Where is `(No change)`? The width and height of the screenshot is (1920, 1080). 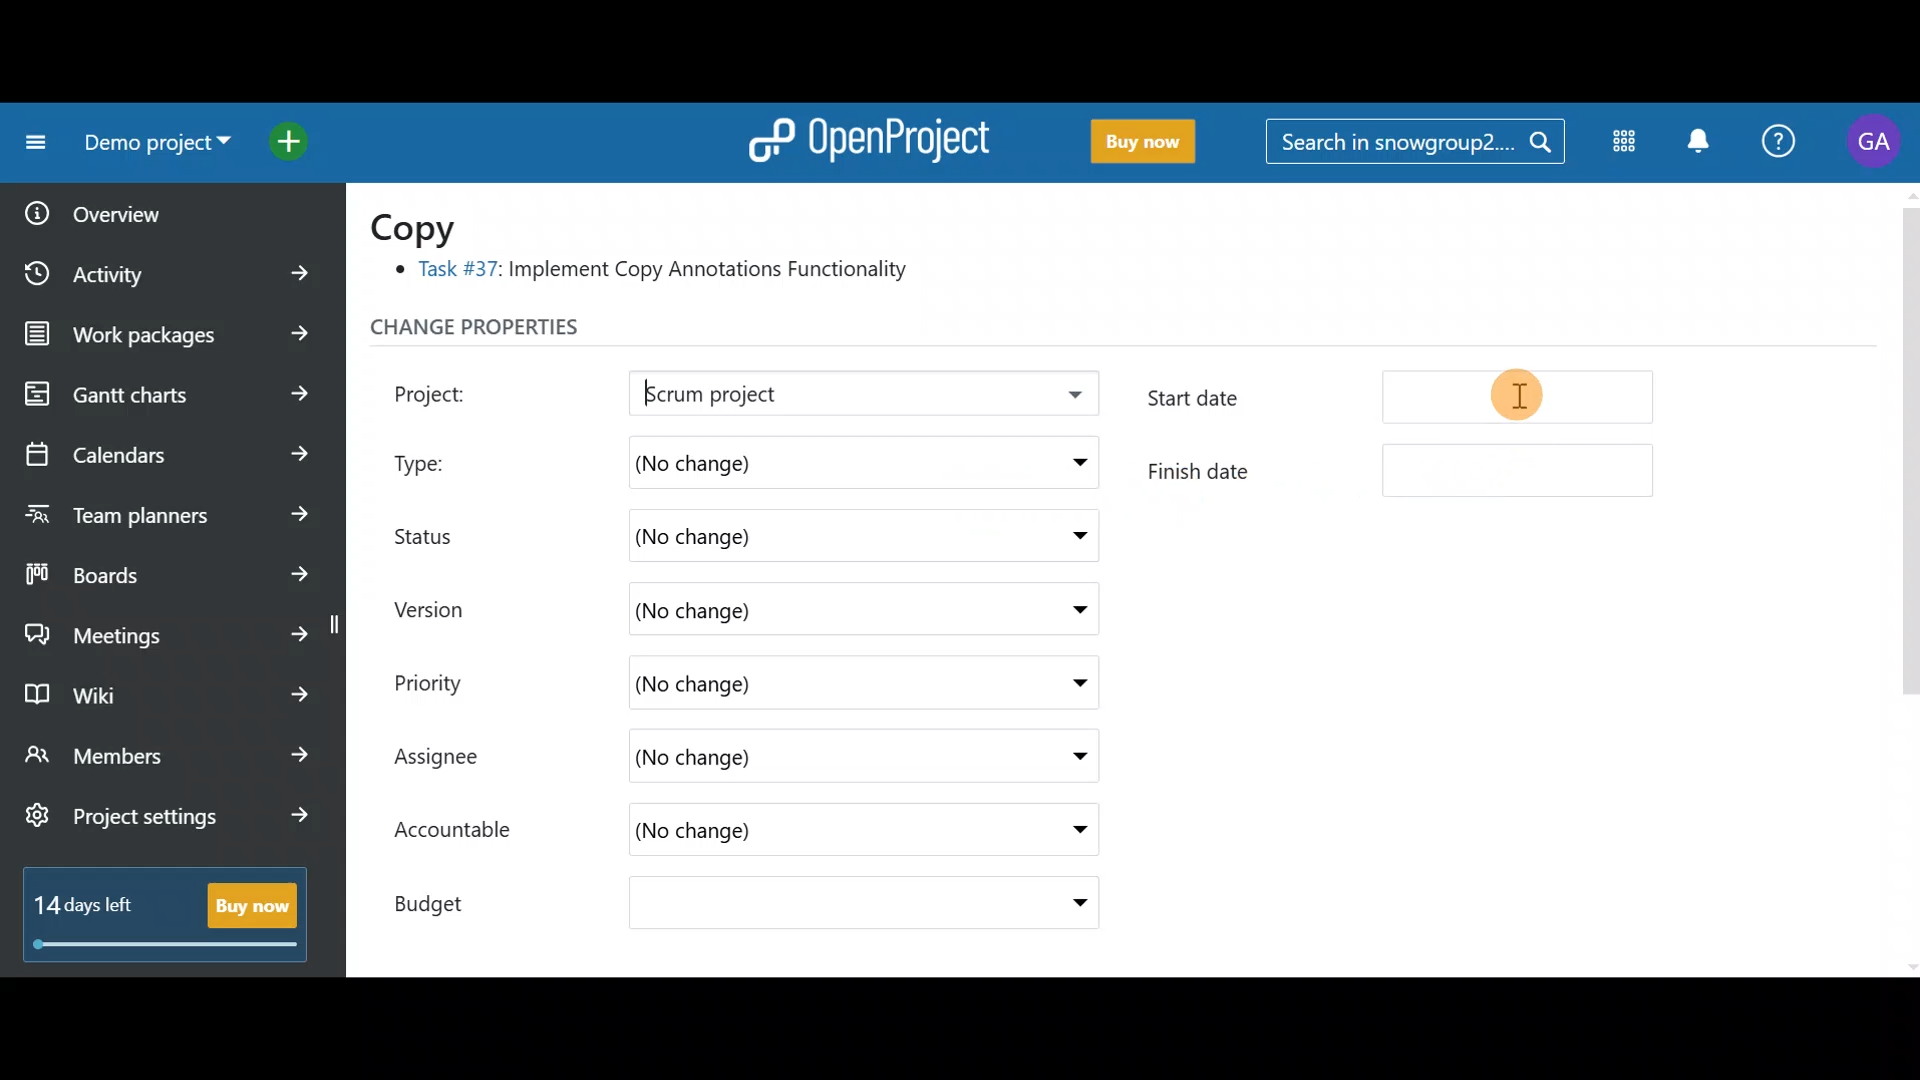 (No change) is located at coordinates (791, 459).